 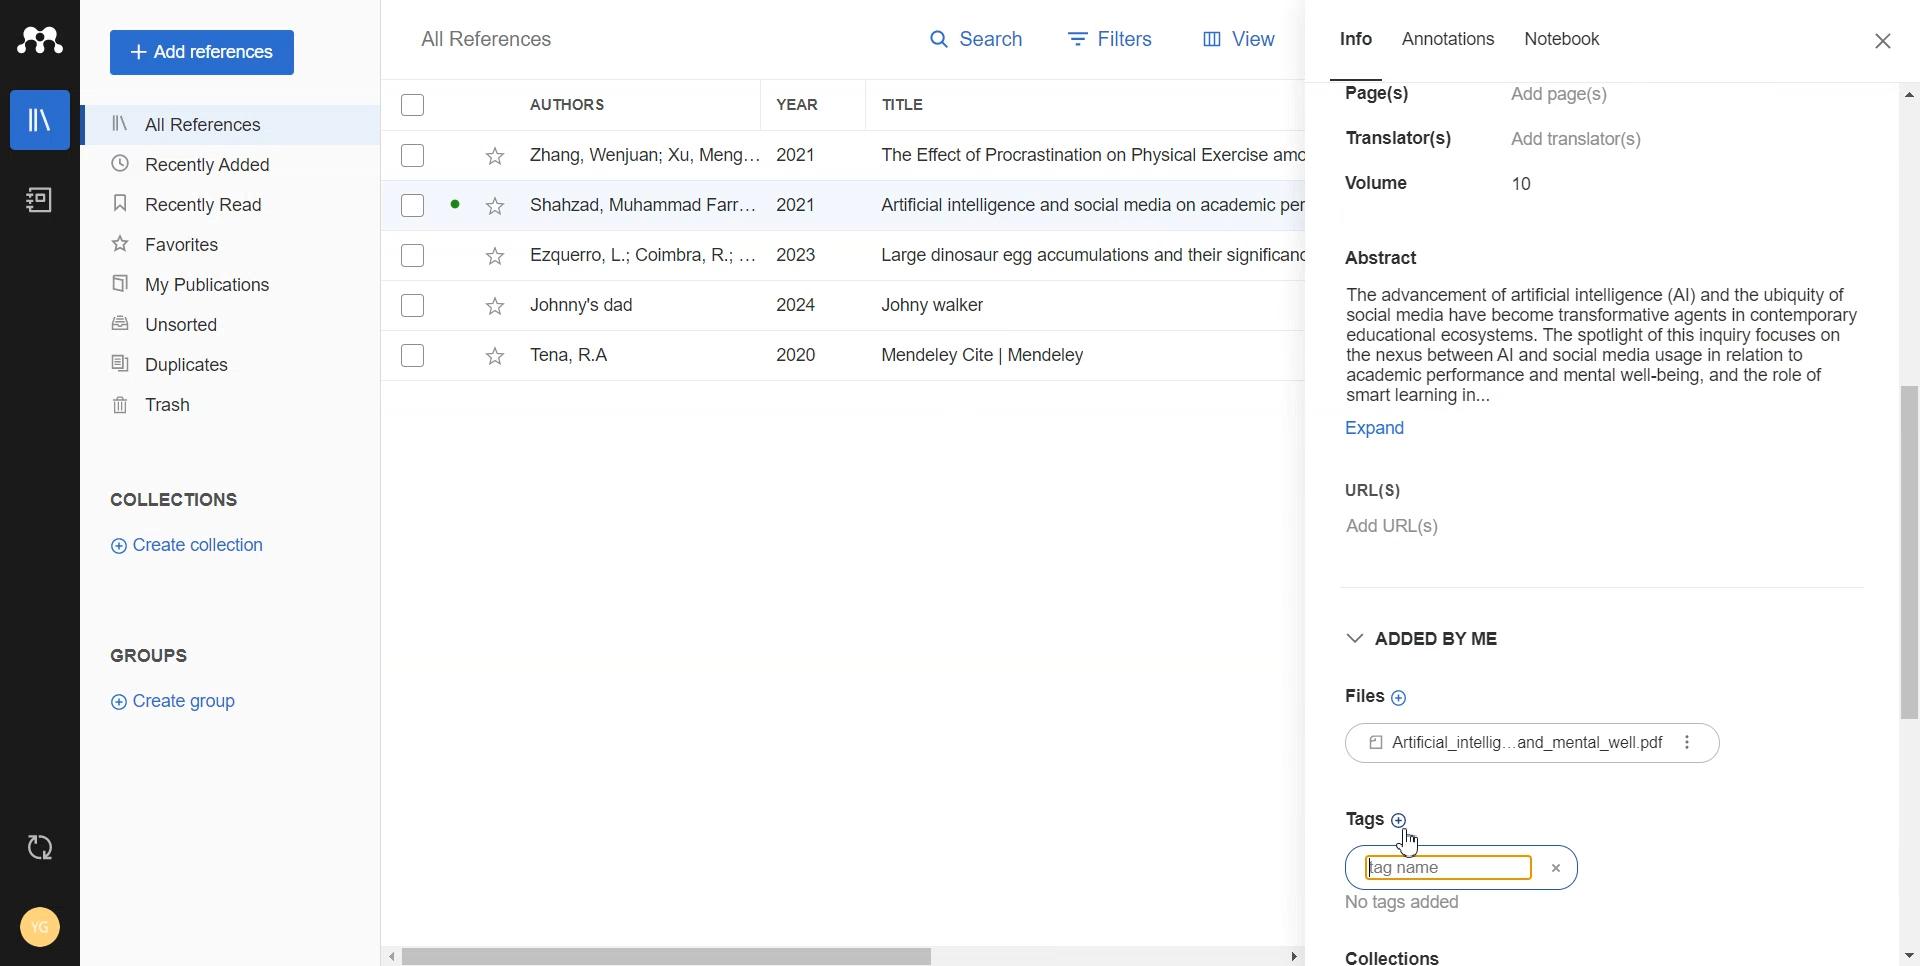 What do you see at coordinates (1465, 877) in the screenshot?
I see `Typing window` at bounding box center [1465, 877].